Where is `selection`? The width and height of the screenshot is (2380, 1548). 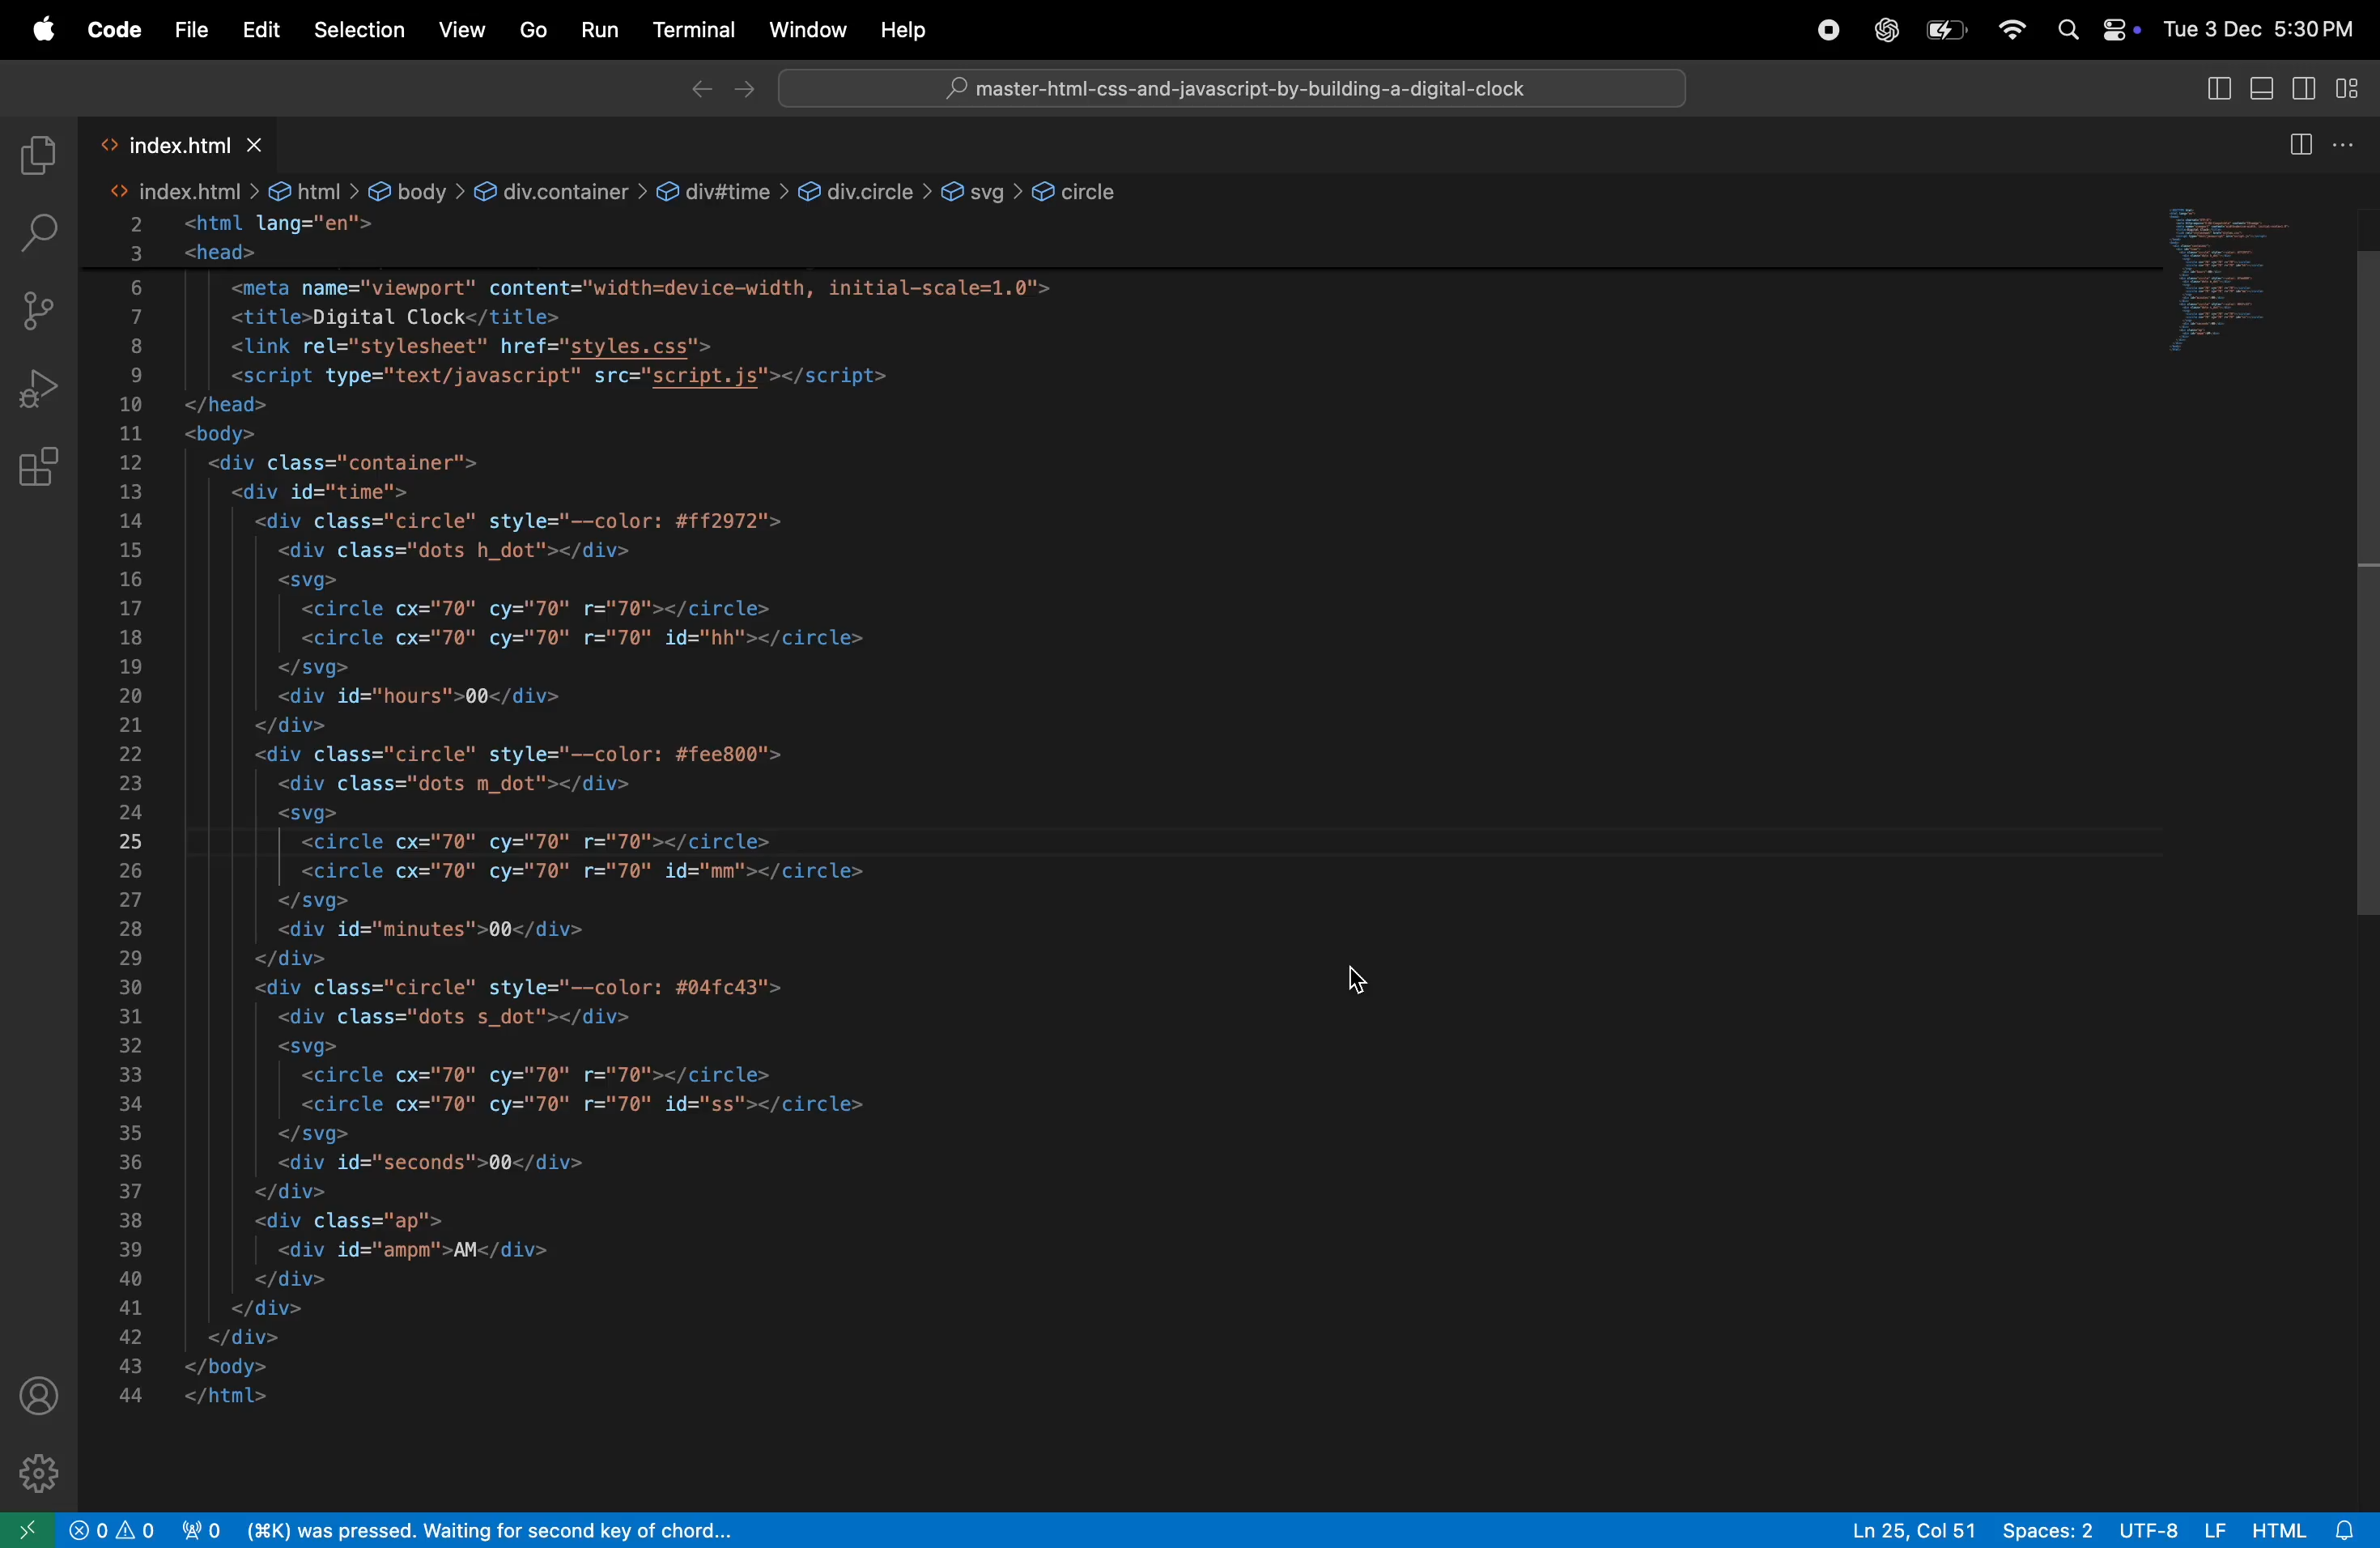
selection is located at coordinates (359, 28).